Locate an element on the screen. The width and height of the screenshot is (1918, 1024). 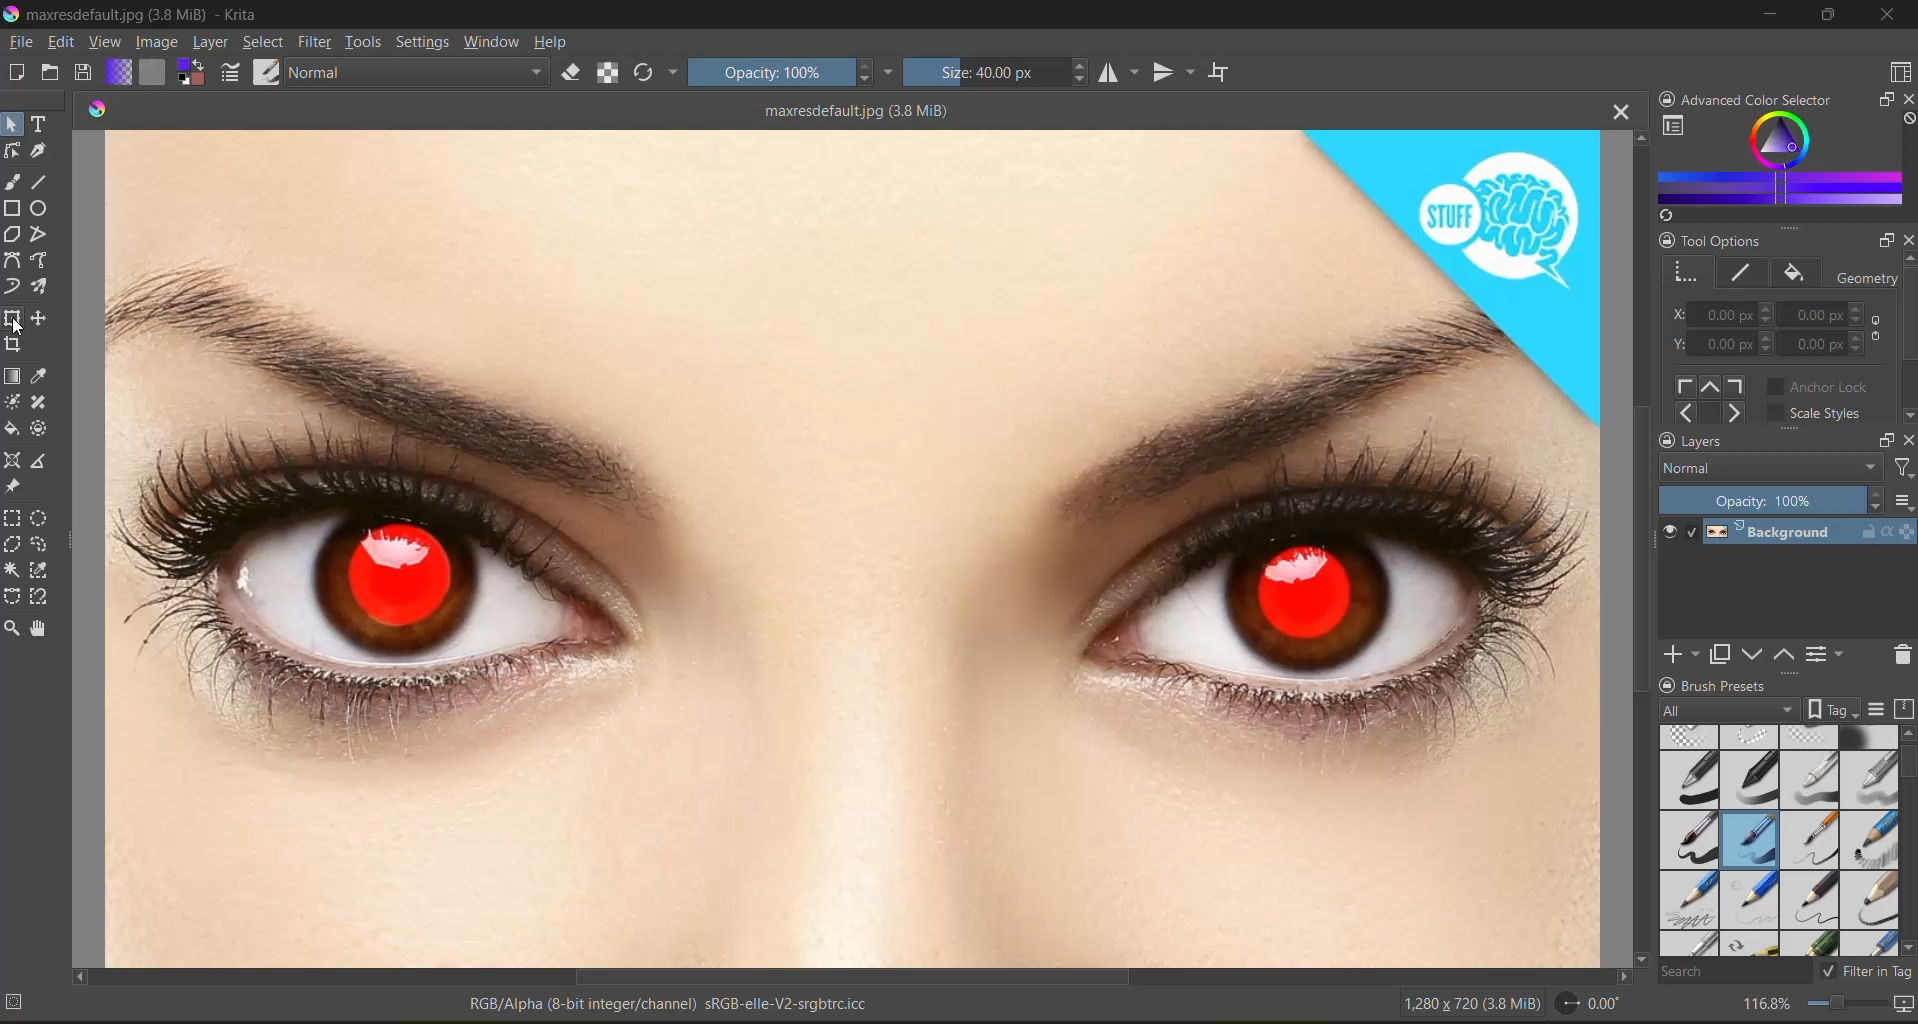
fill is located at coordinates (1799, 274).